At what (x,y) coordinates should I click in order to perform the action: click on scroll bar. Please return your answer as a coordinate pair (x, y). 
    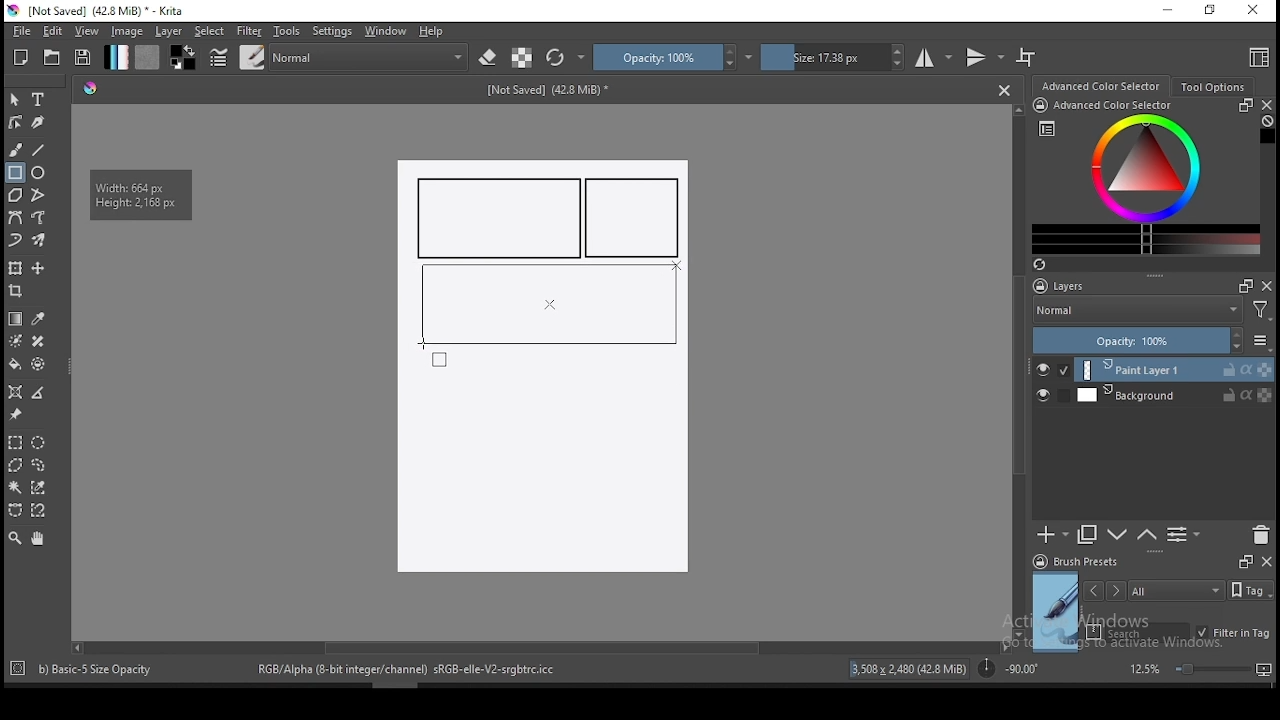
    Looking at the image, I should click on (1020, 370).